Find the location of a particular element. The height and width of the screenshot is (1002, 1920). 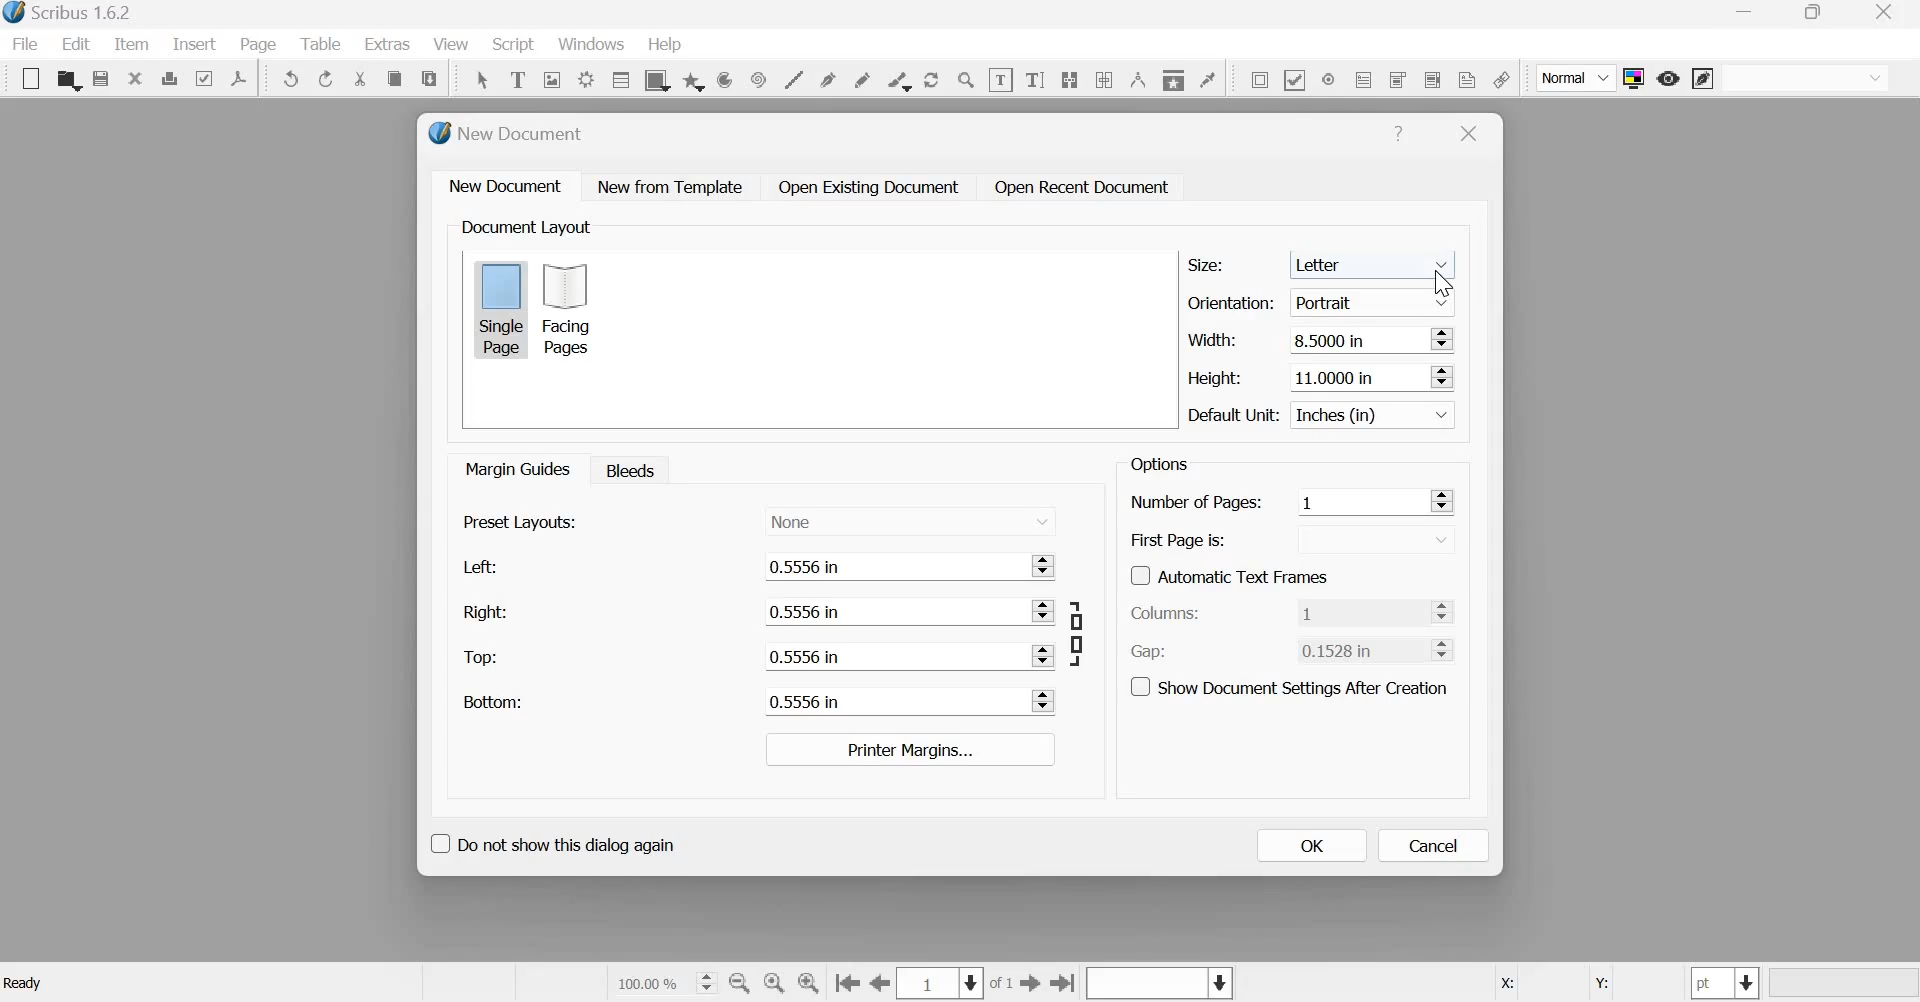

Increase and Decrease is located at coordinates (1441, 338).